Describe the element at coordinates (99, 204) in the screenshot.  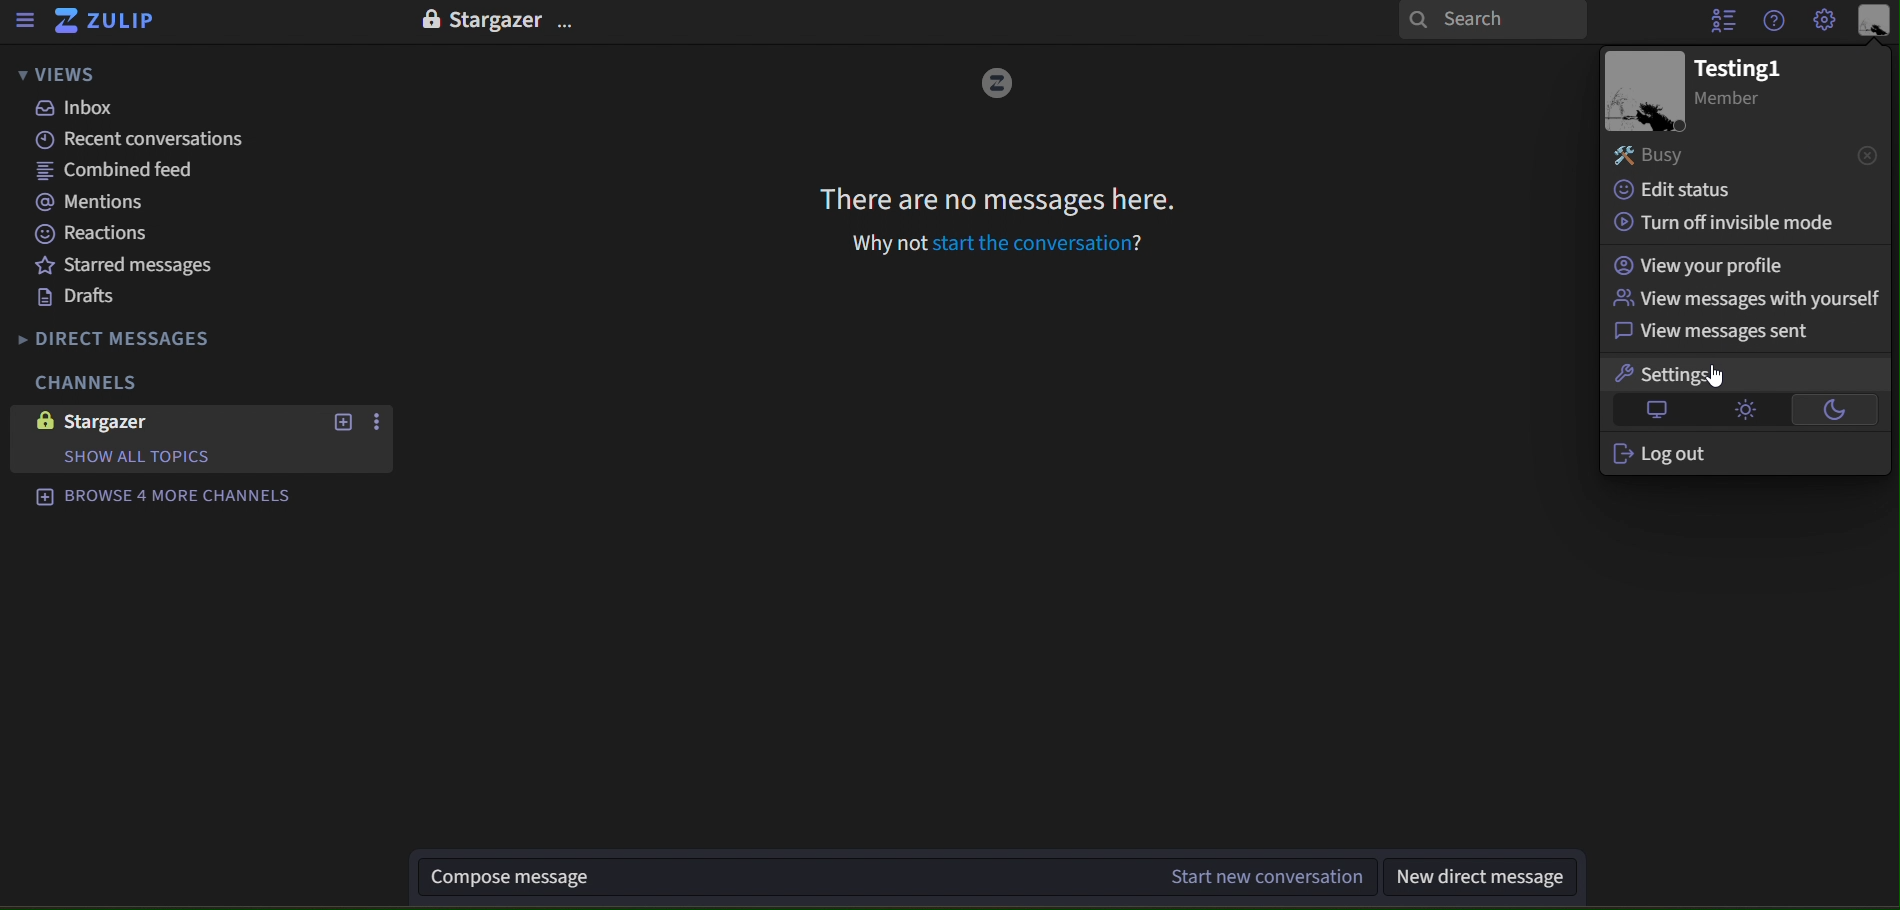
I see `mentions` at that location.